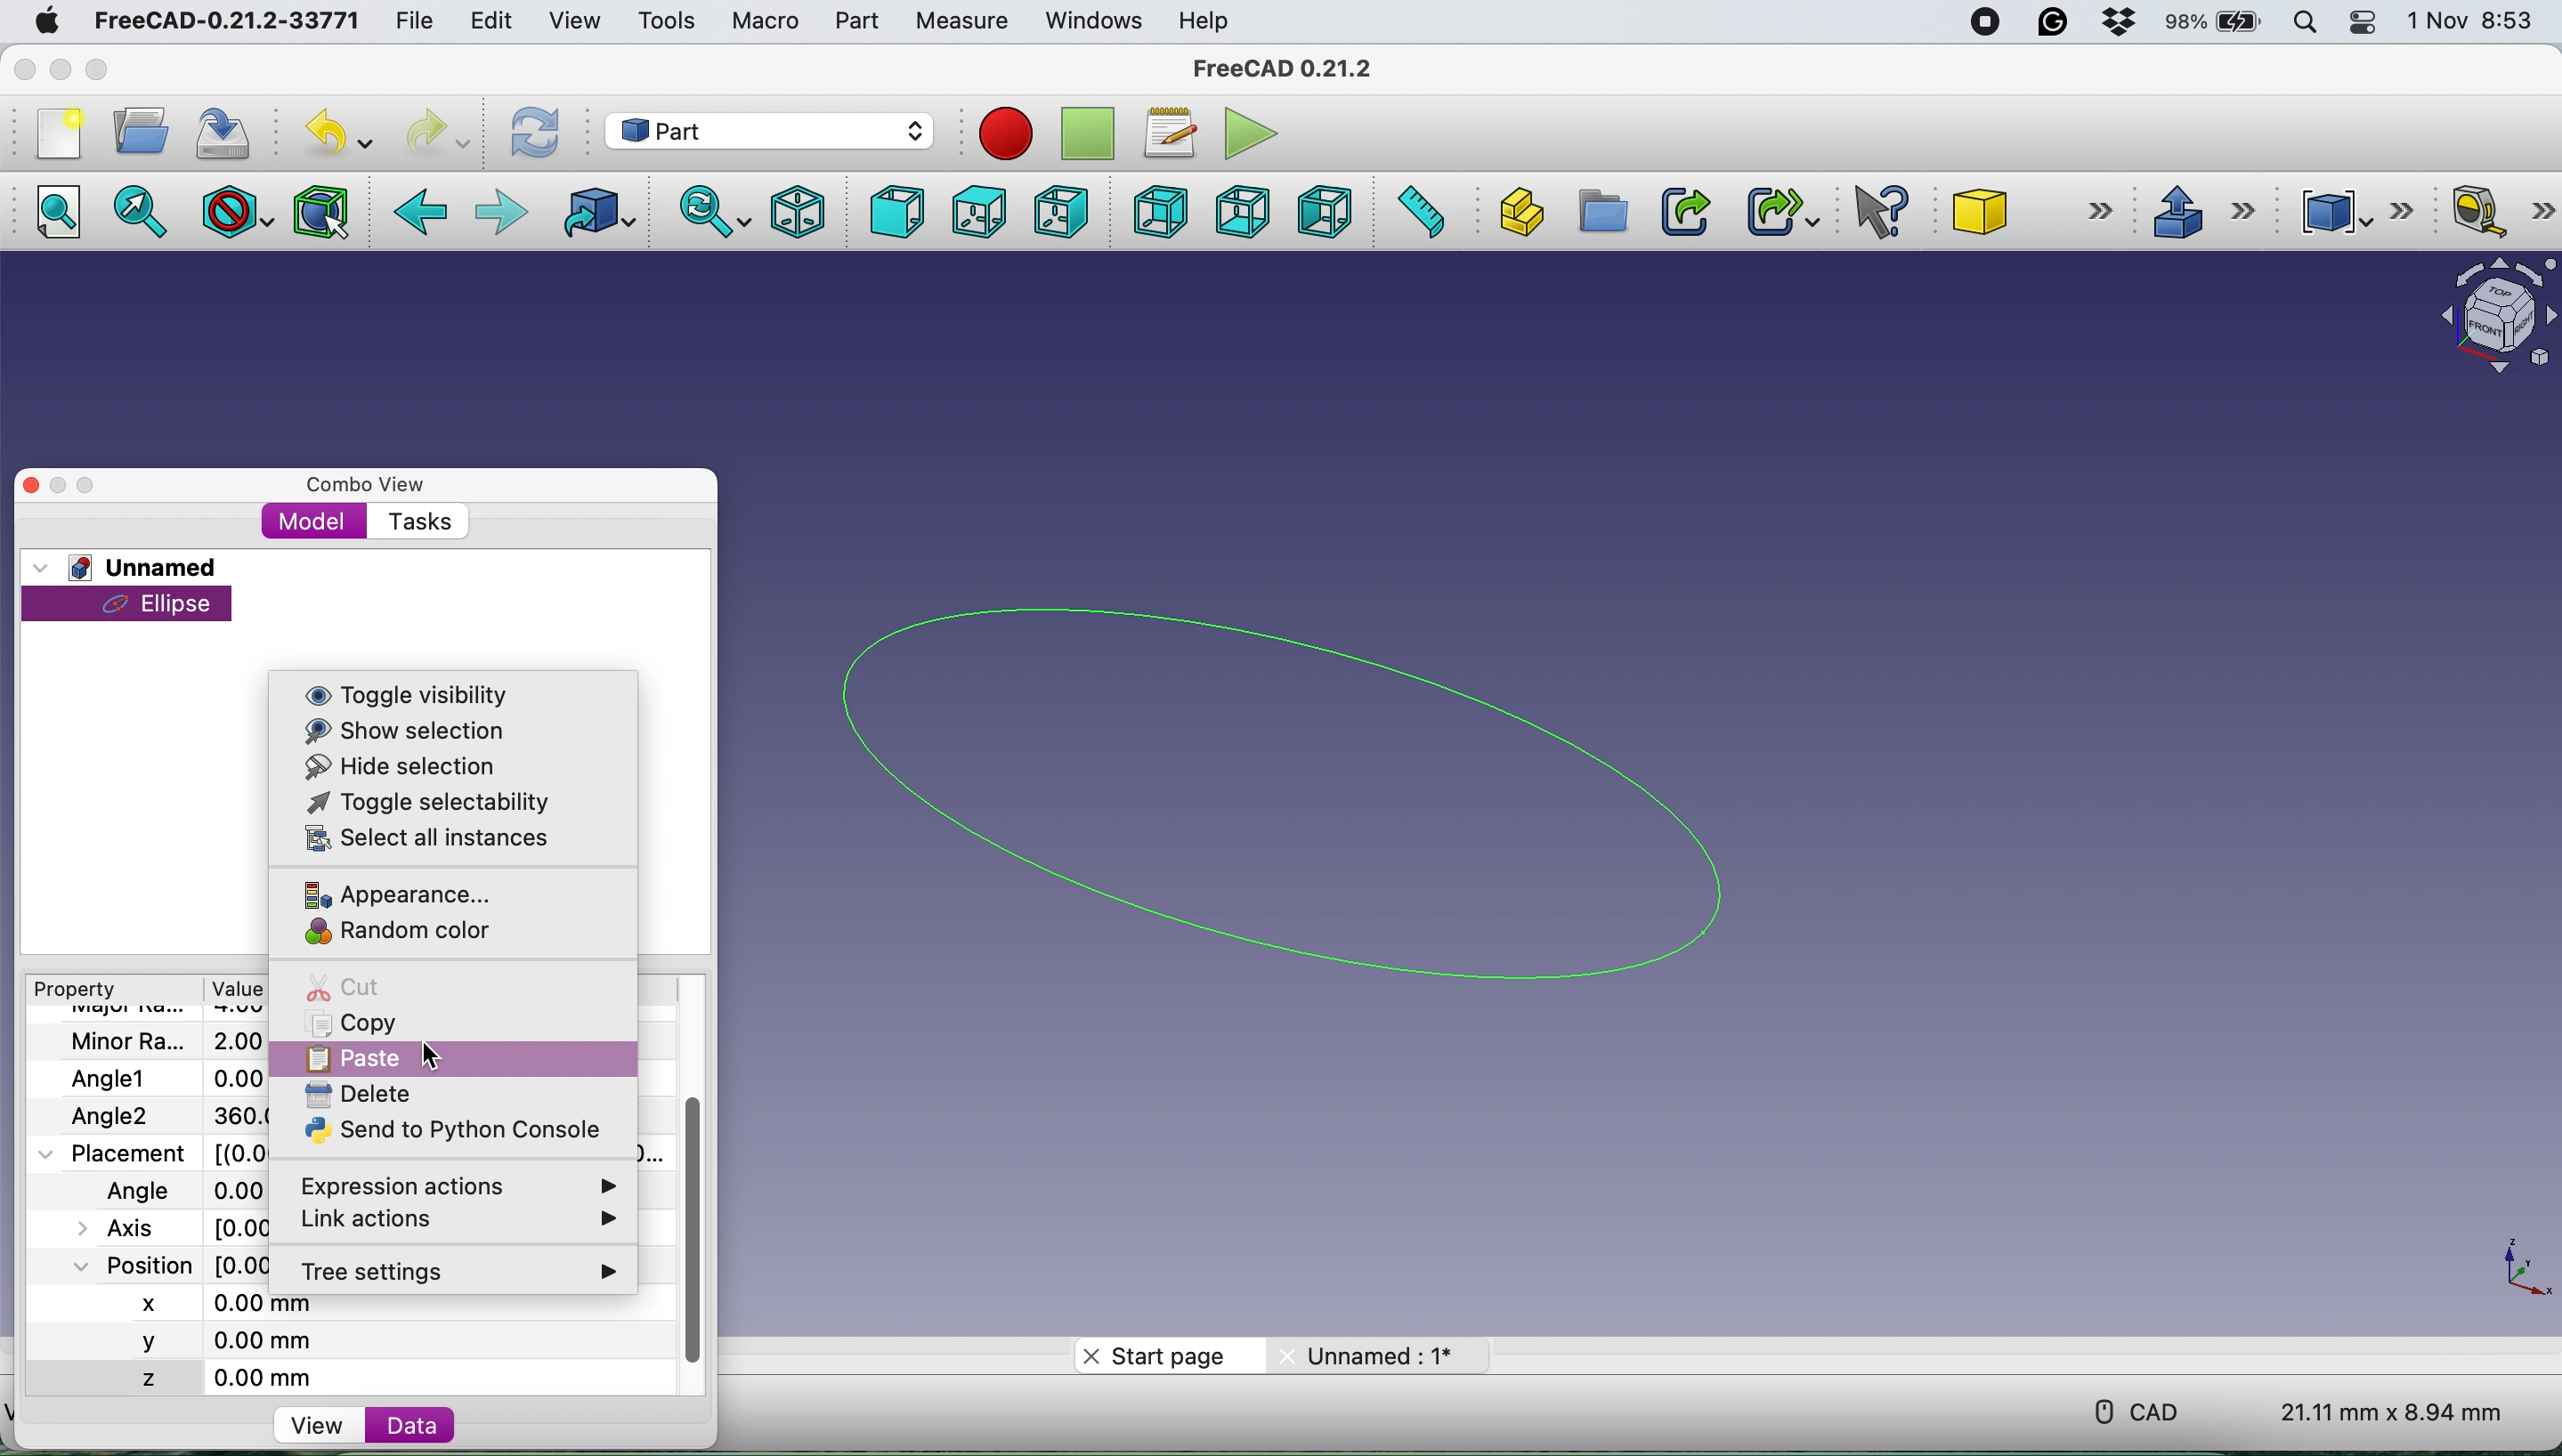  Describe the element at coordinates (60, 133) in the screenshot. I see `new` at that location.